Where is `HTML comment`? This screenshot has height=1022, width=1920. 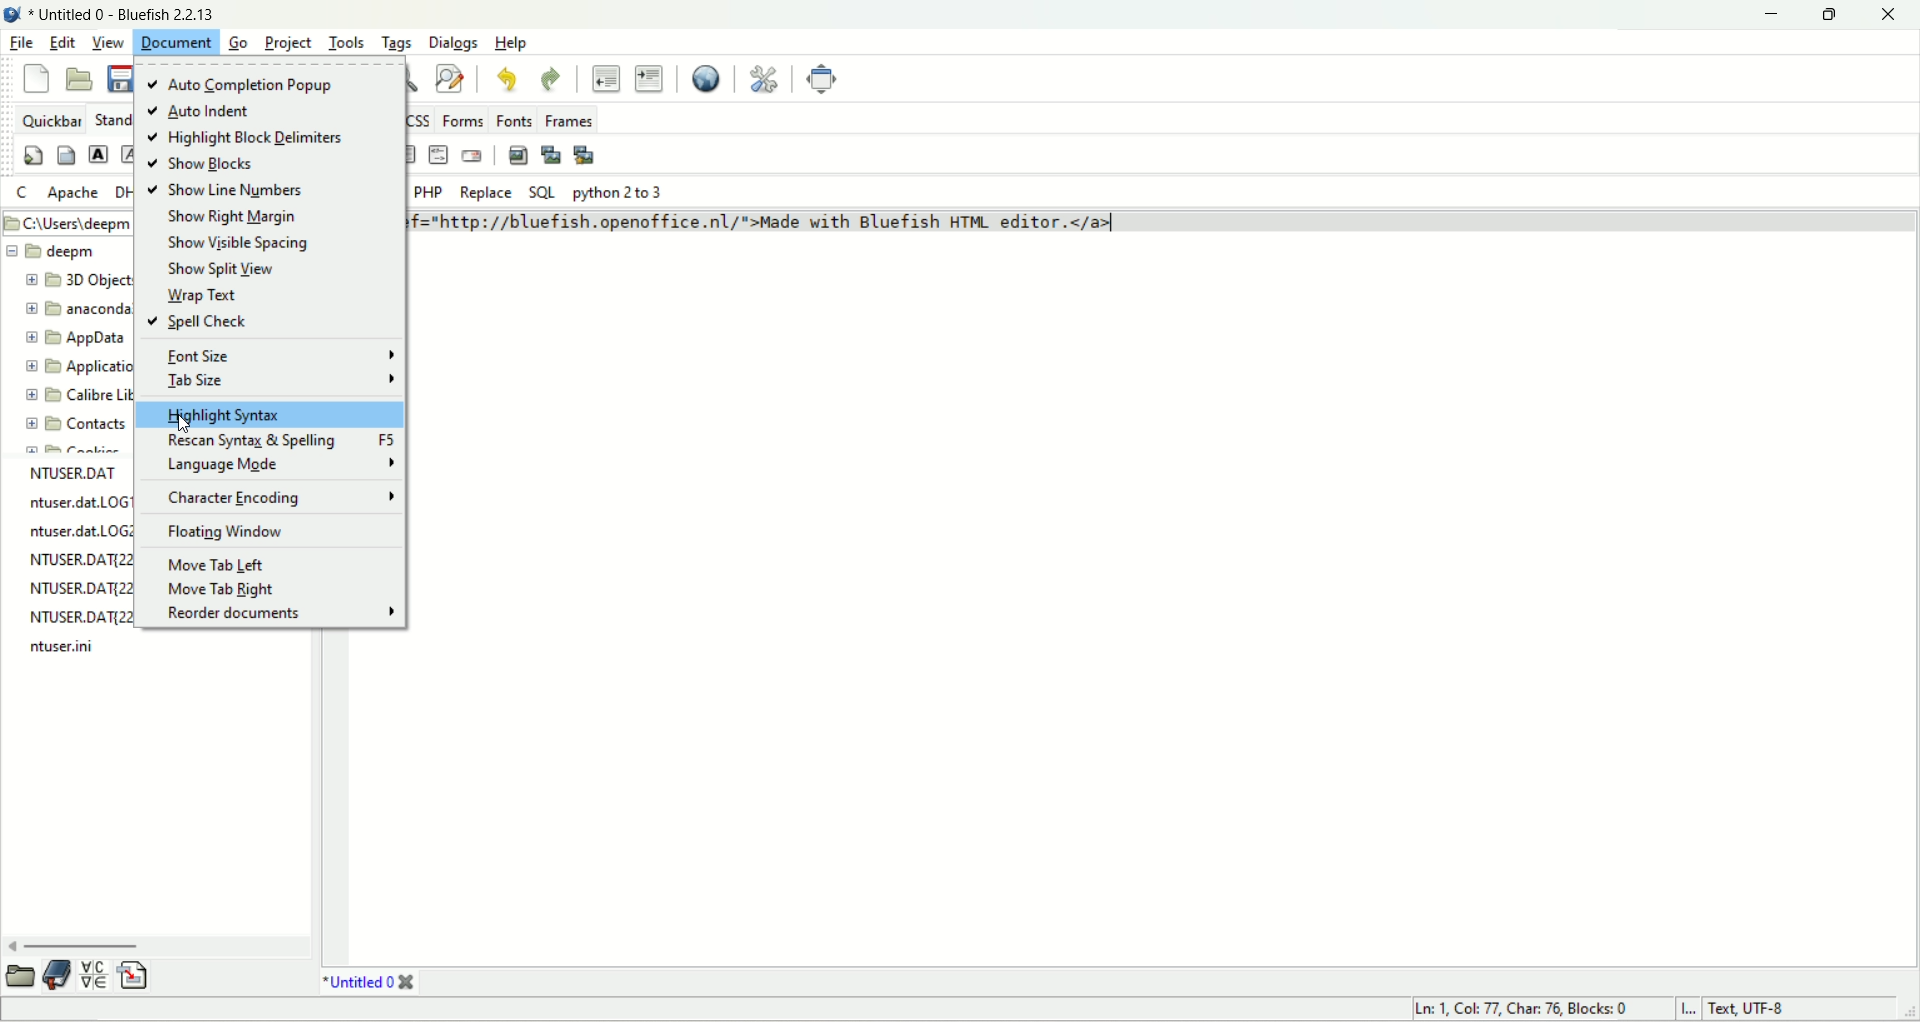 HTML comment is located at coordinates (437, 154).